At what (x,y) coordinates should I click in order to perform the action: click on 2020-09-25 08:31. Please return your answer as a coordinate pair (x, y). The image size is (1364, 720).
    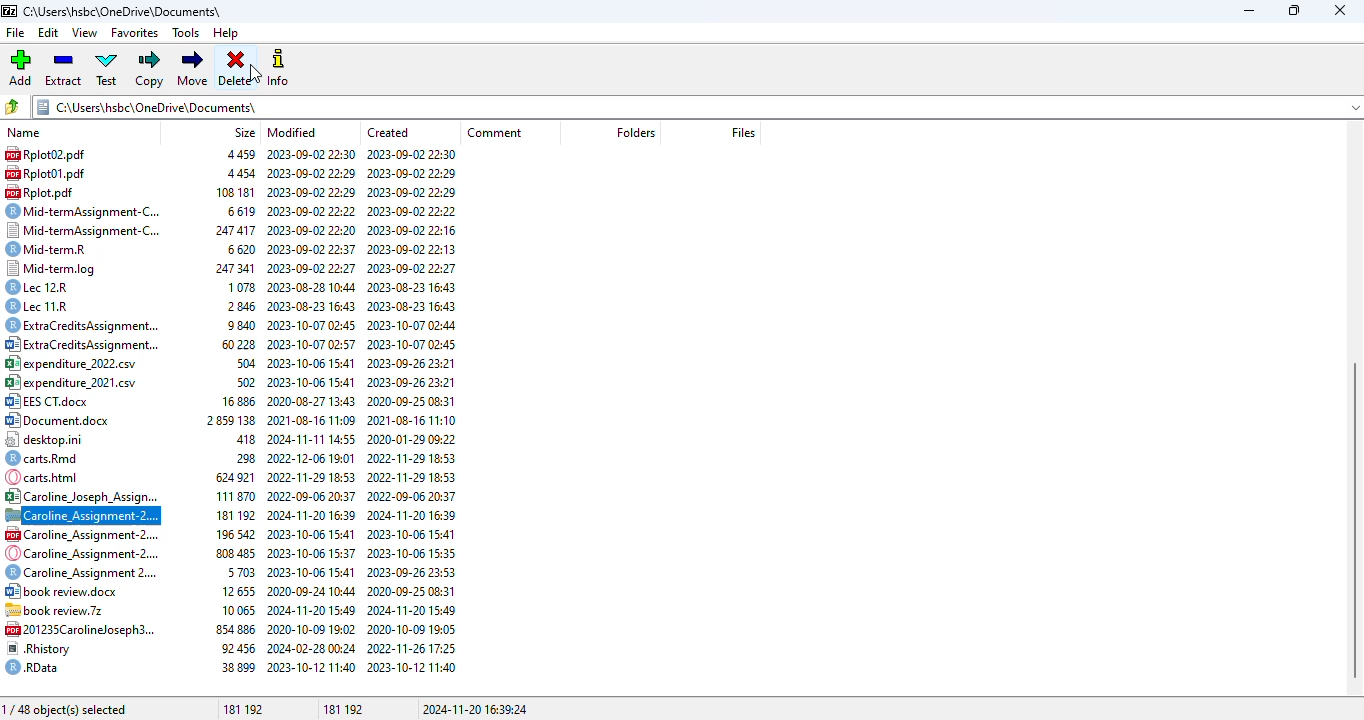
    Looking at the image, I should click on (412, 400).